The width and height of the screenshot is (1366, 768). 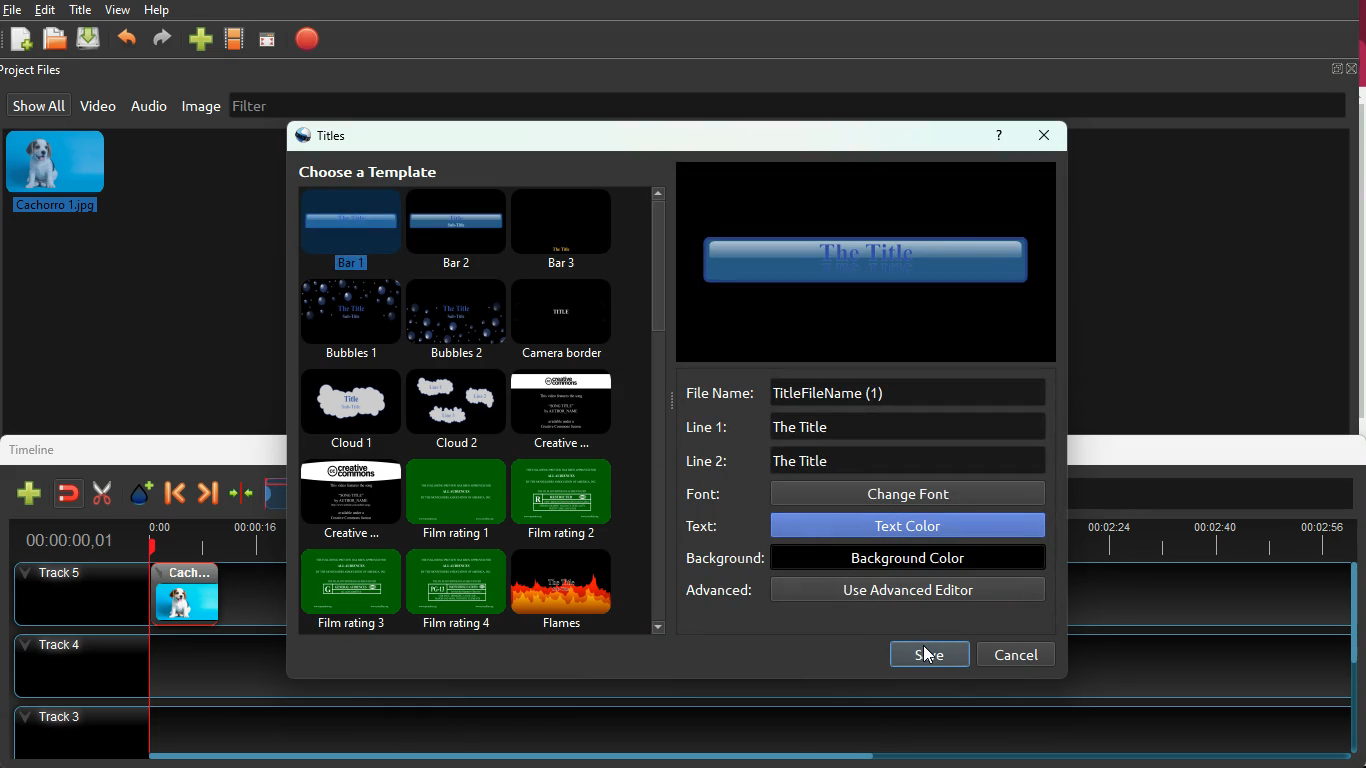 I want to click on show all, so click(x=39, y=105).